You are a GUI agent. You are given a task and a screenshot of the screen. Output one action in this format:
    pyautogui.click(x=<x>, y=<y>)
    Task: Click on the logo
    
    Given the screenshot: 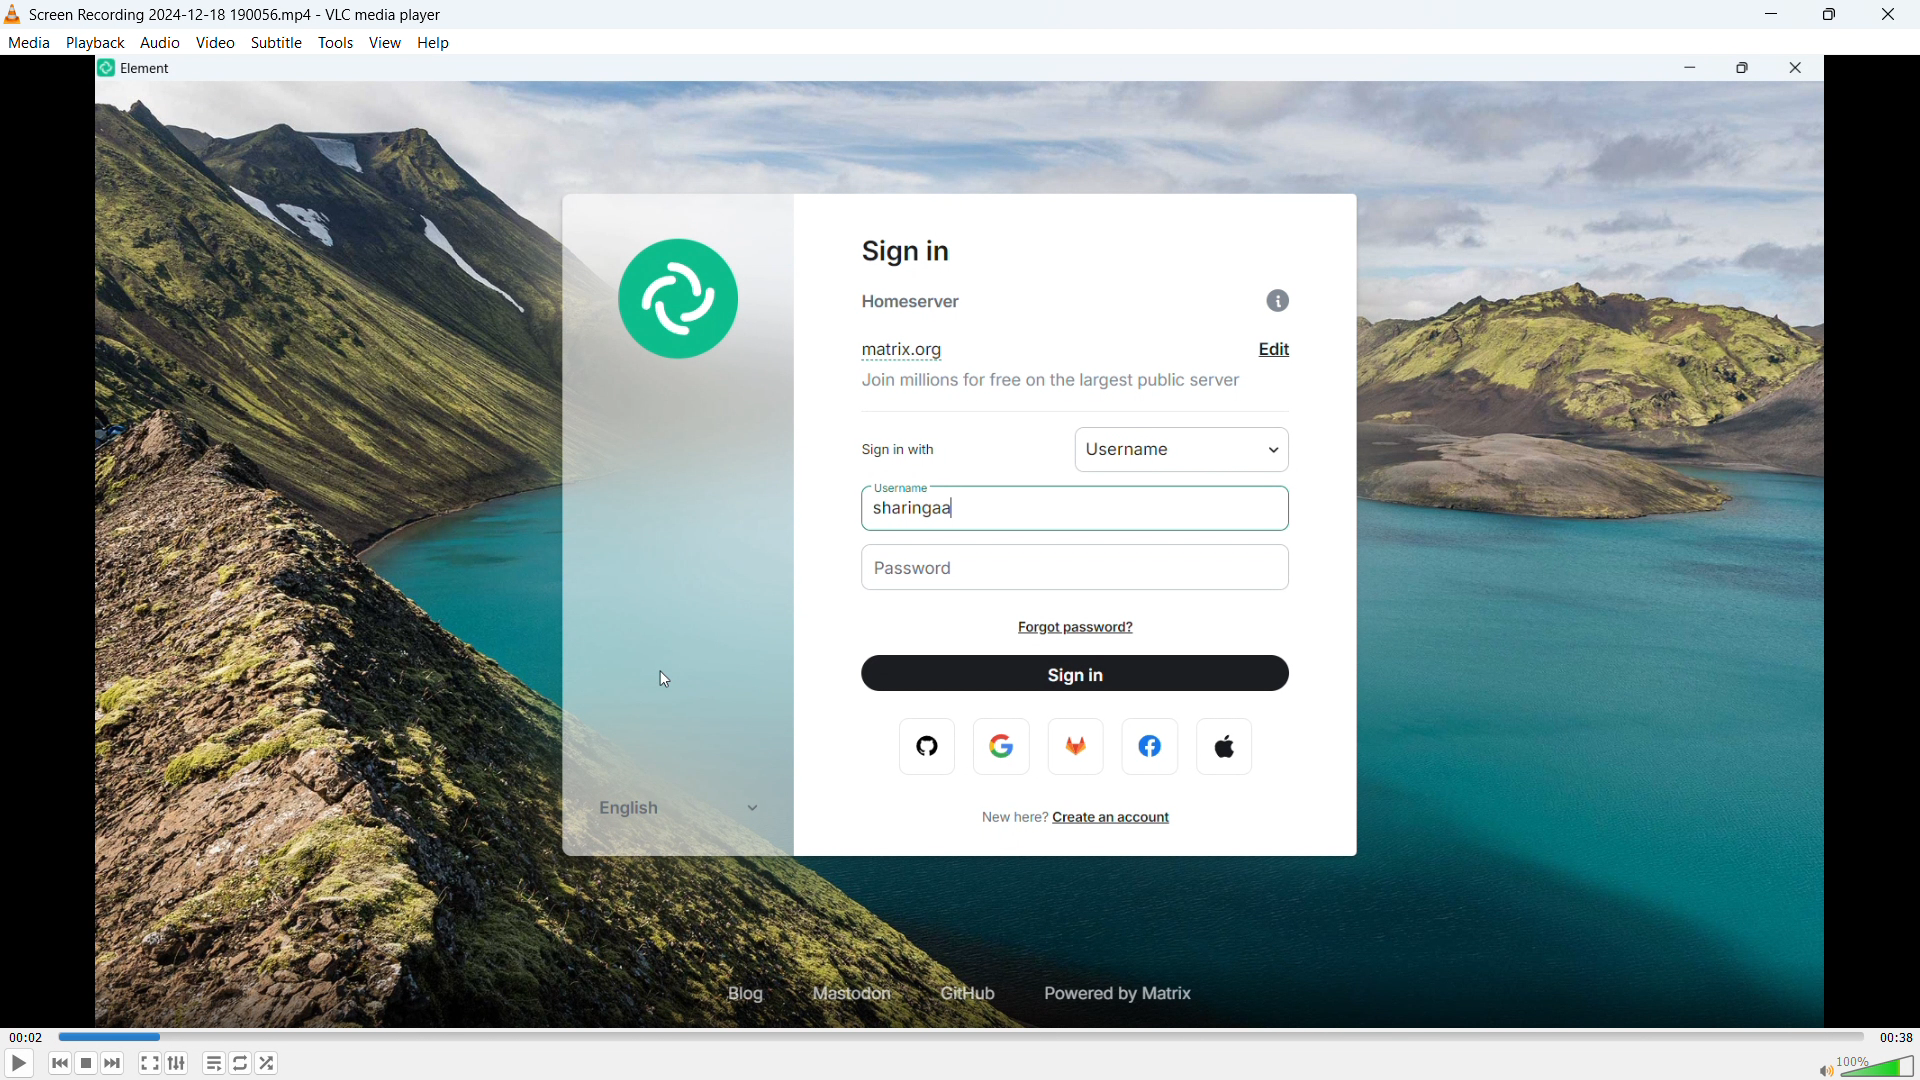 What is the action you would take?
    pyautogui.click(x=13, y=14)
    